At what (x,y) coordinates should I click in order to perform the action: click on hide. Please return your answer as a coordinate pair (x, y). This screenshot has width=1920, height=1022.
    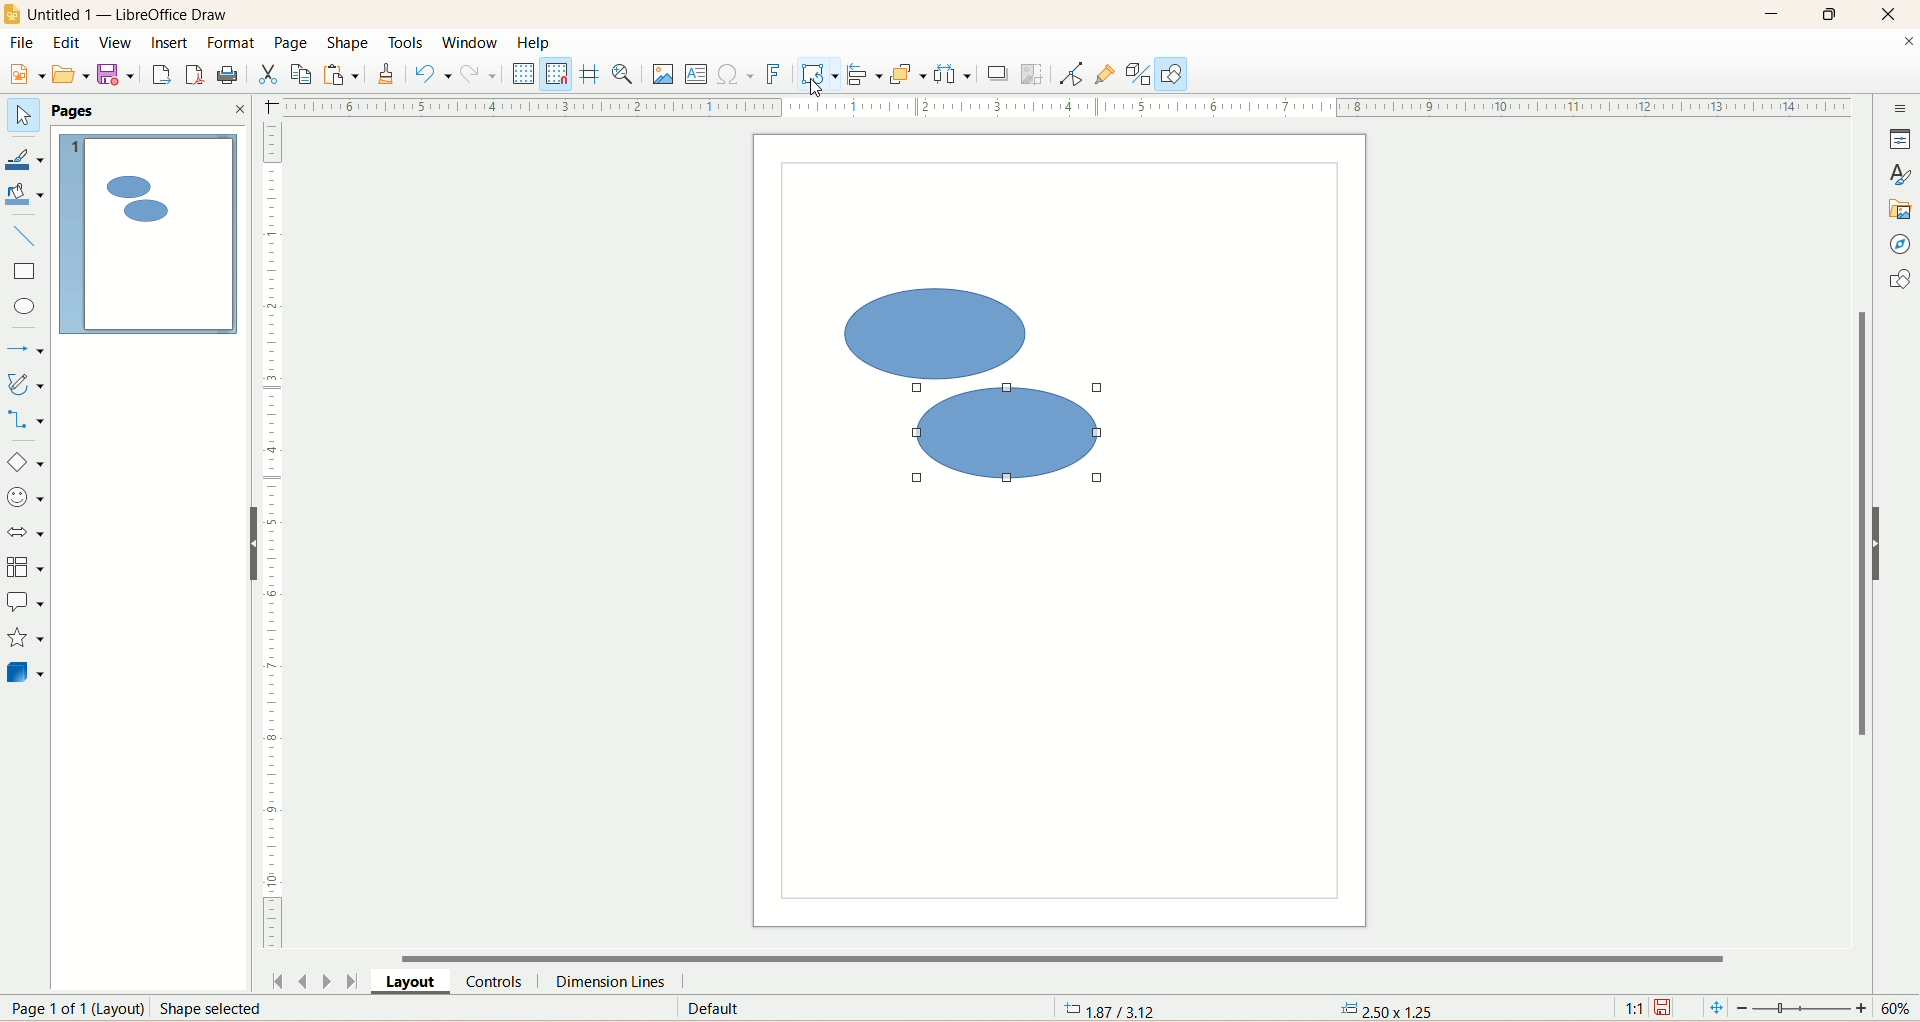
    Looking at the image, I should click on (1882, 542).